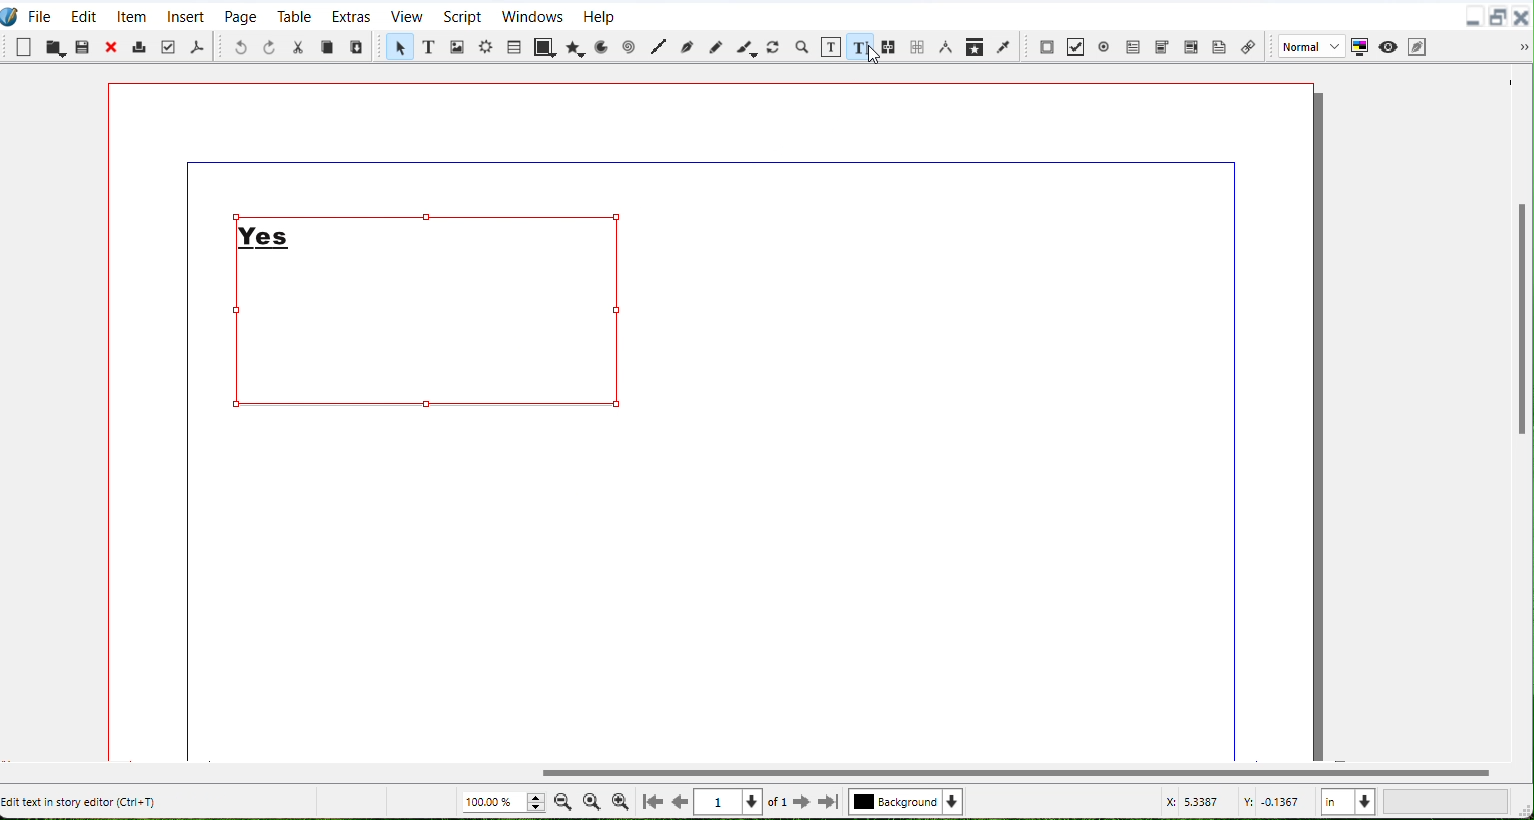  I want to click on Copy, so click(328, 46).